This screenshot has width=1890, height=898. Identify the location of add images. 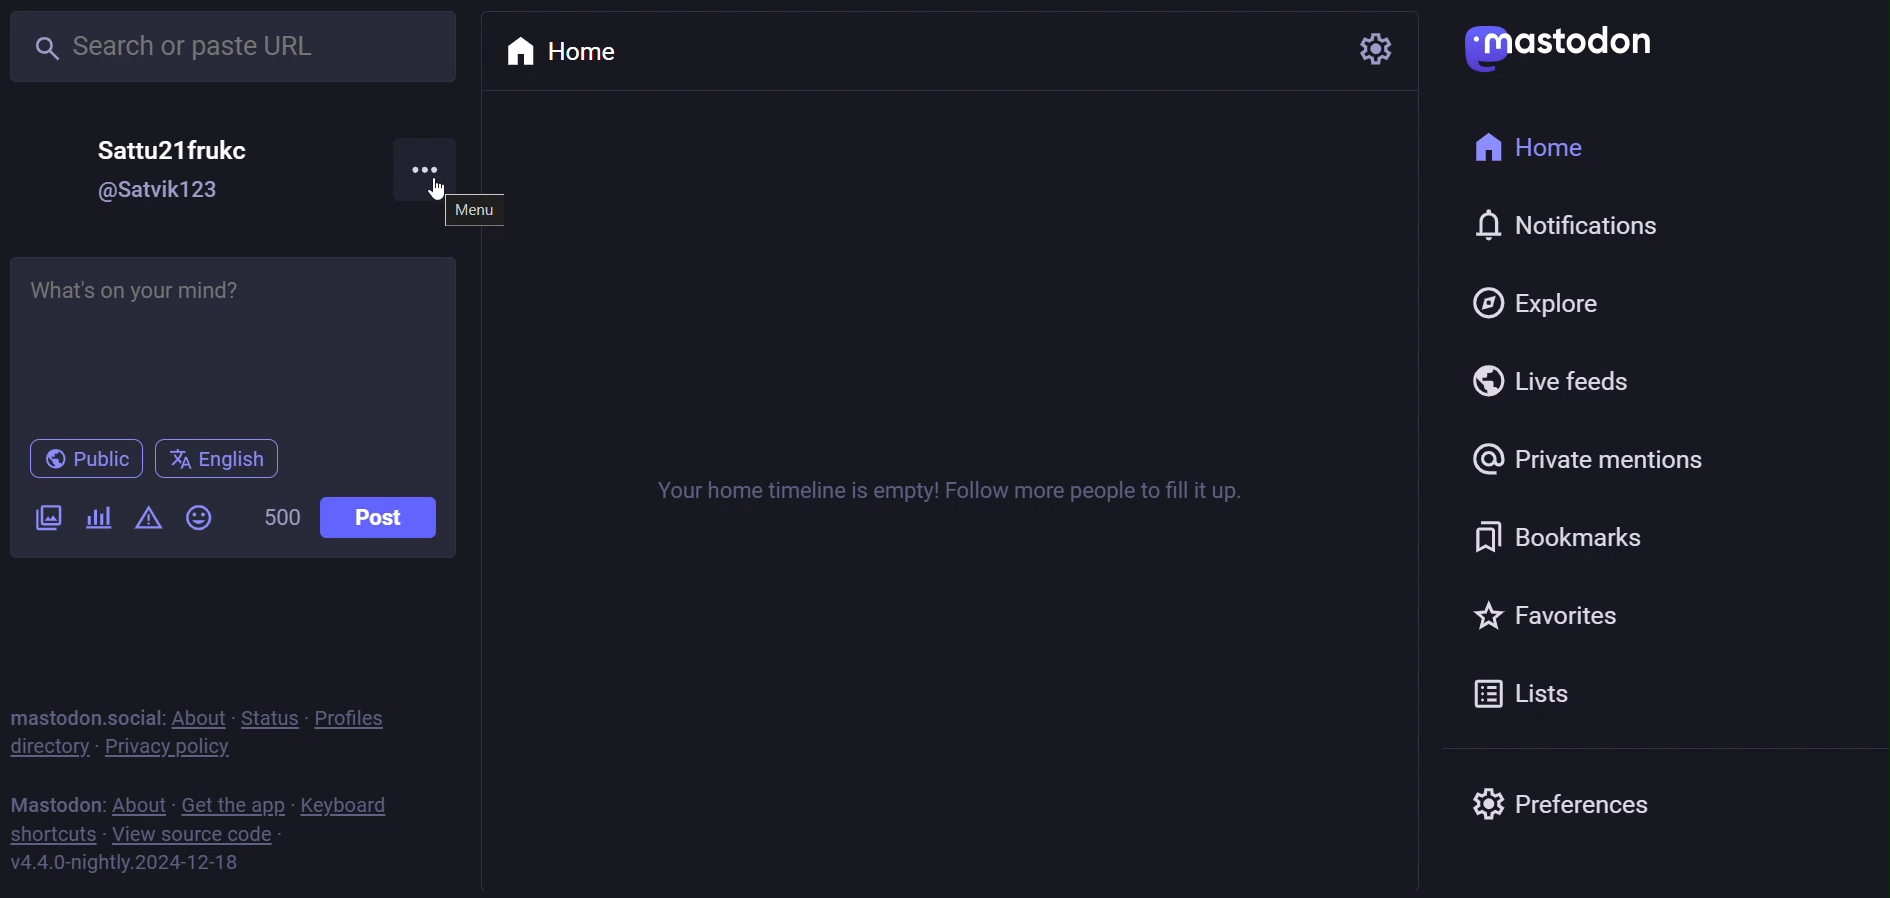
(45, 516).